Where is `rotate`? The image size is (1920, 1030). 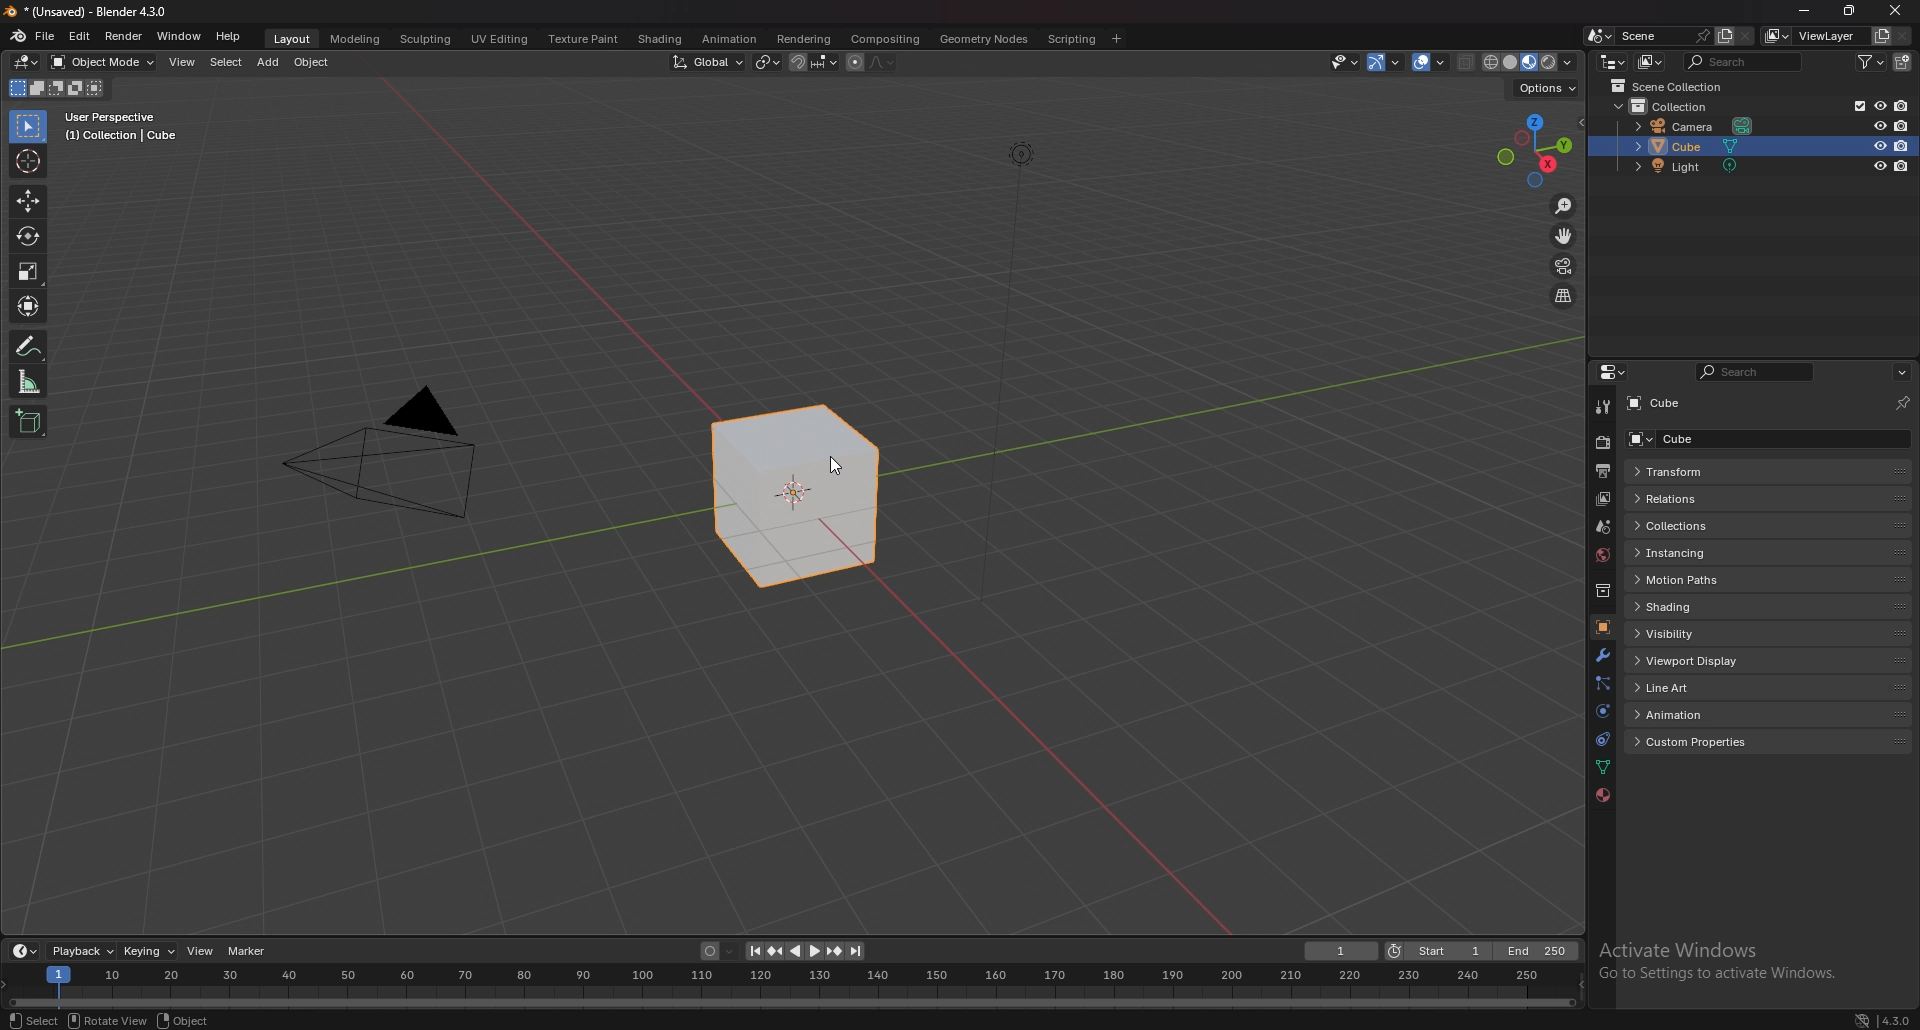 rotate is located at coordinates (26, 237).